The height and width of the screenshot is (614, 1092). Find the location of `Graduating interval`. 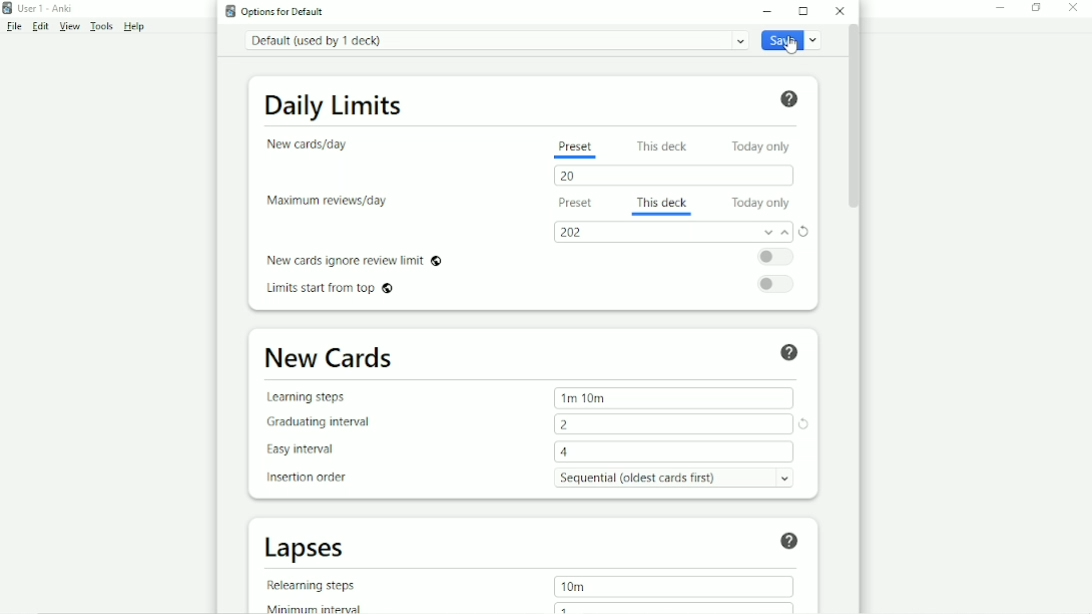

Graduating interval is located at coordinates (325, 421).